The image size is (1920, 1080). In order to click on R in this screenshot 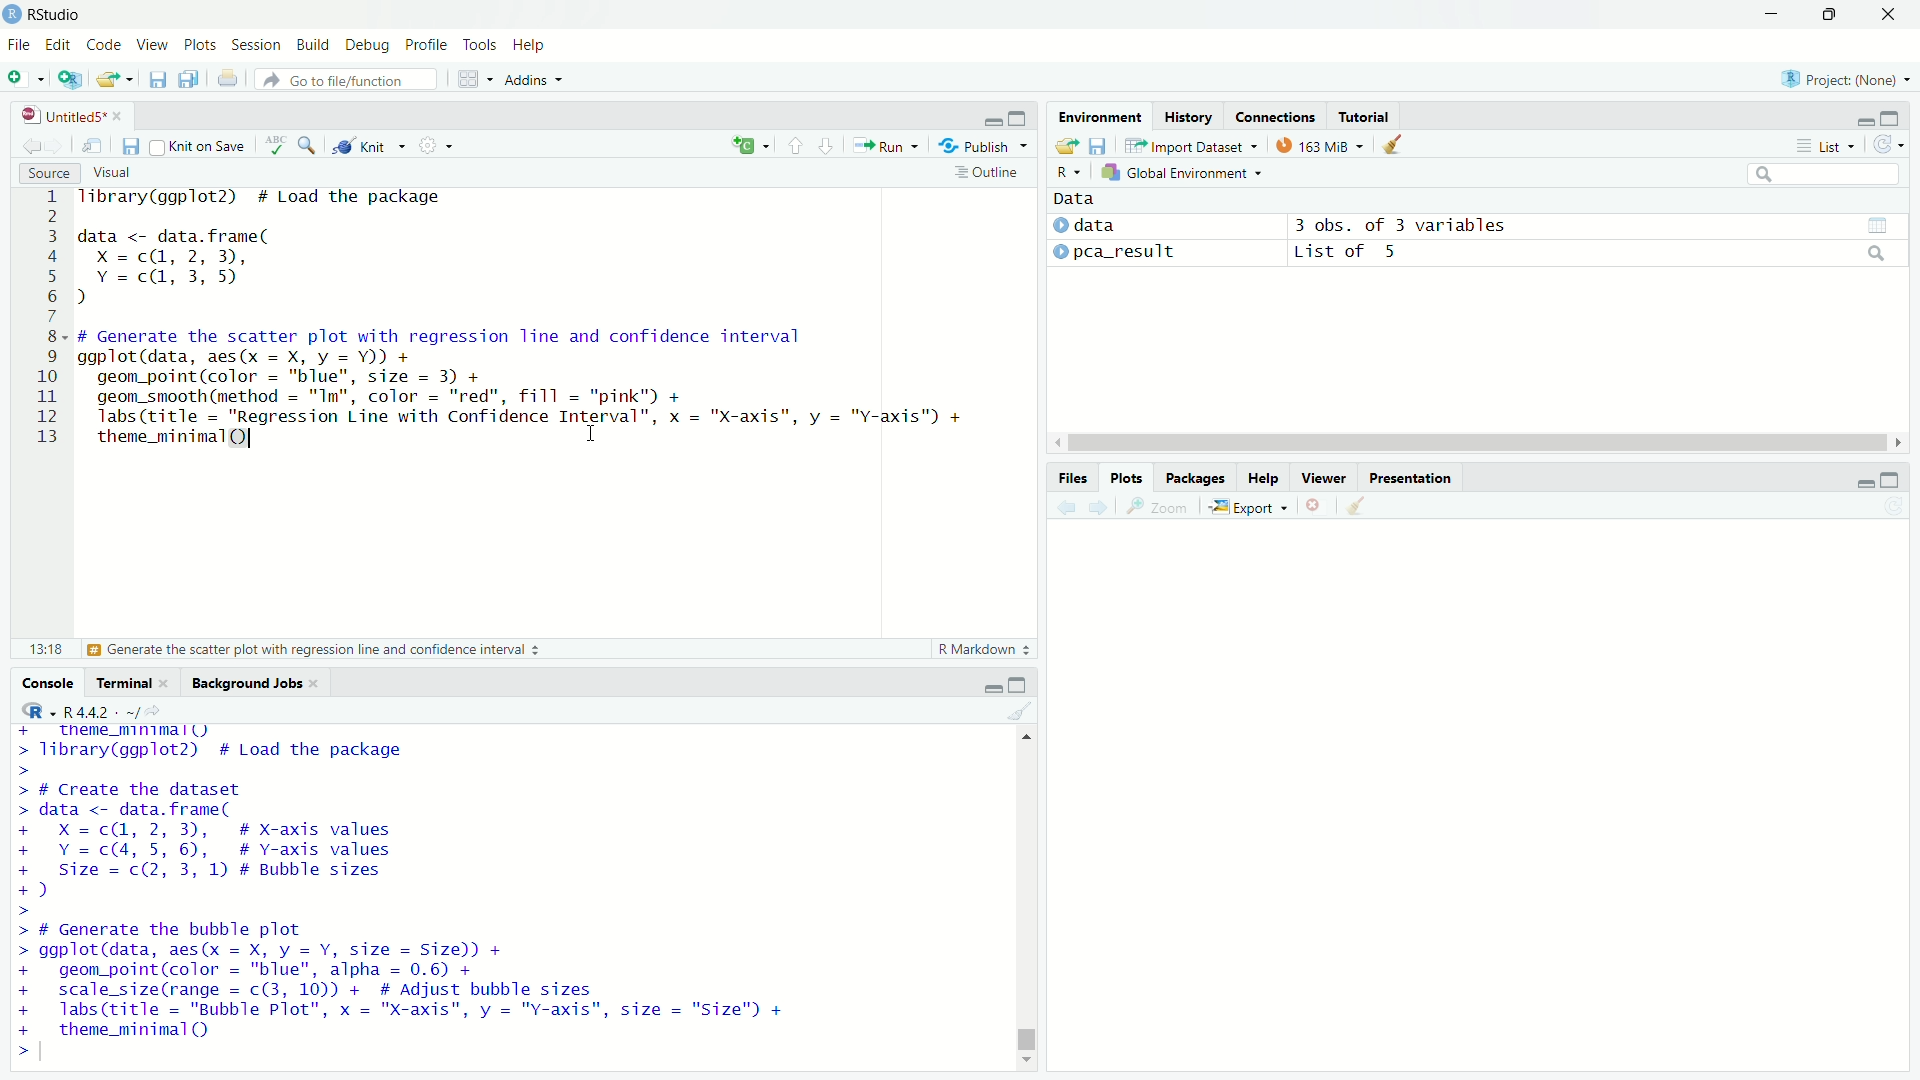, I will do `click(1069, 172)`.